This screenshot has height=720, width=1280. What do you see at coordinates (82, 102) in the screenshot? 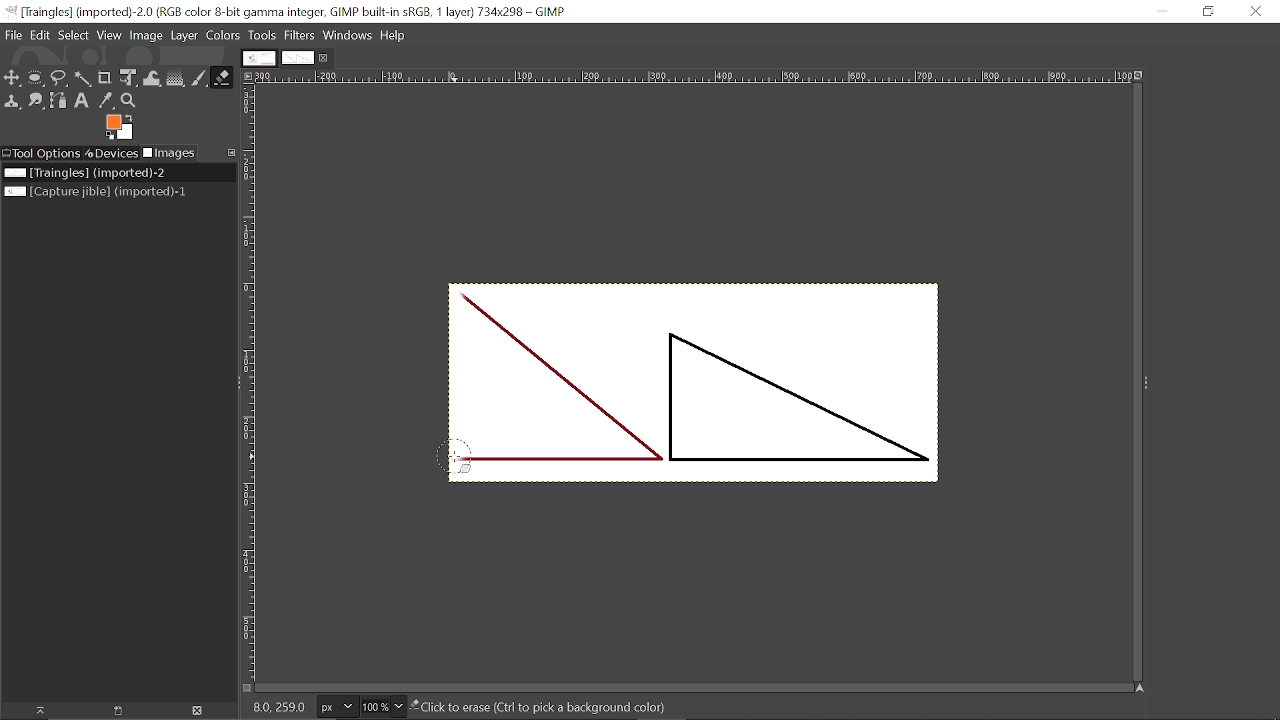
I see `Text tool` at bounding box center [82, 102].